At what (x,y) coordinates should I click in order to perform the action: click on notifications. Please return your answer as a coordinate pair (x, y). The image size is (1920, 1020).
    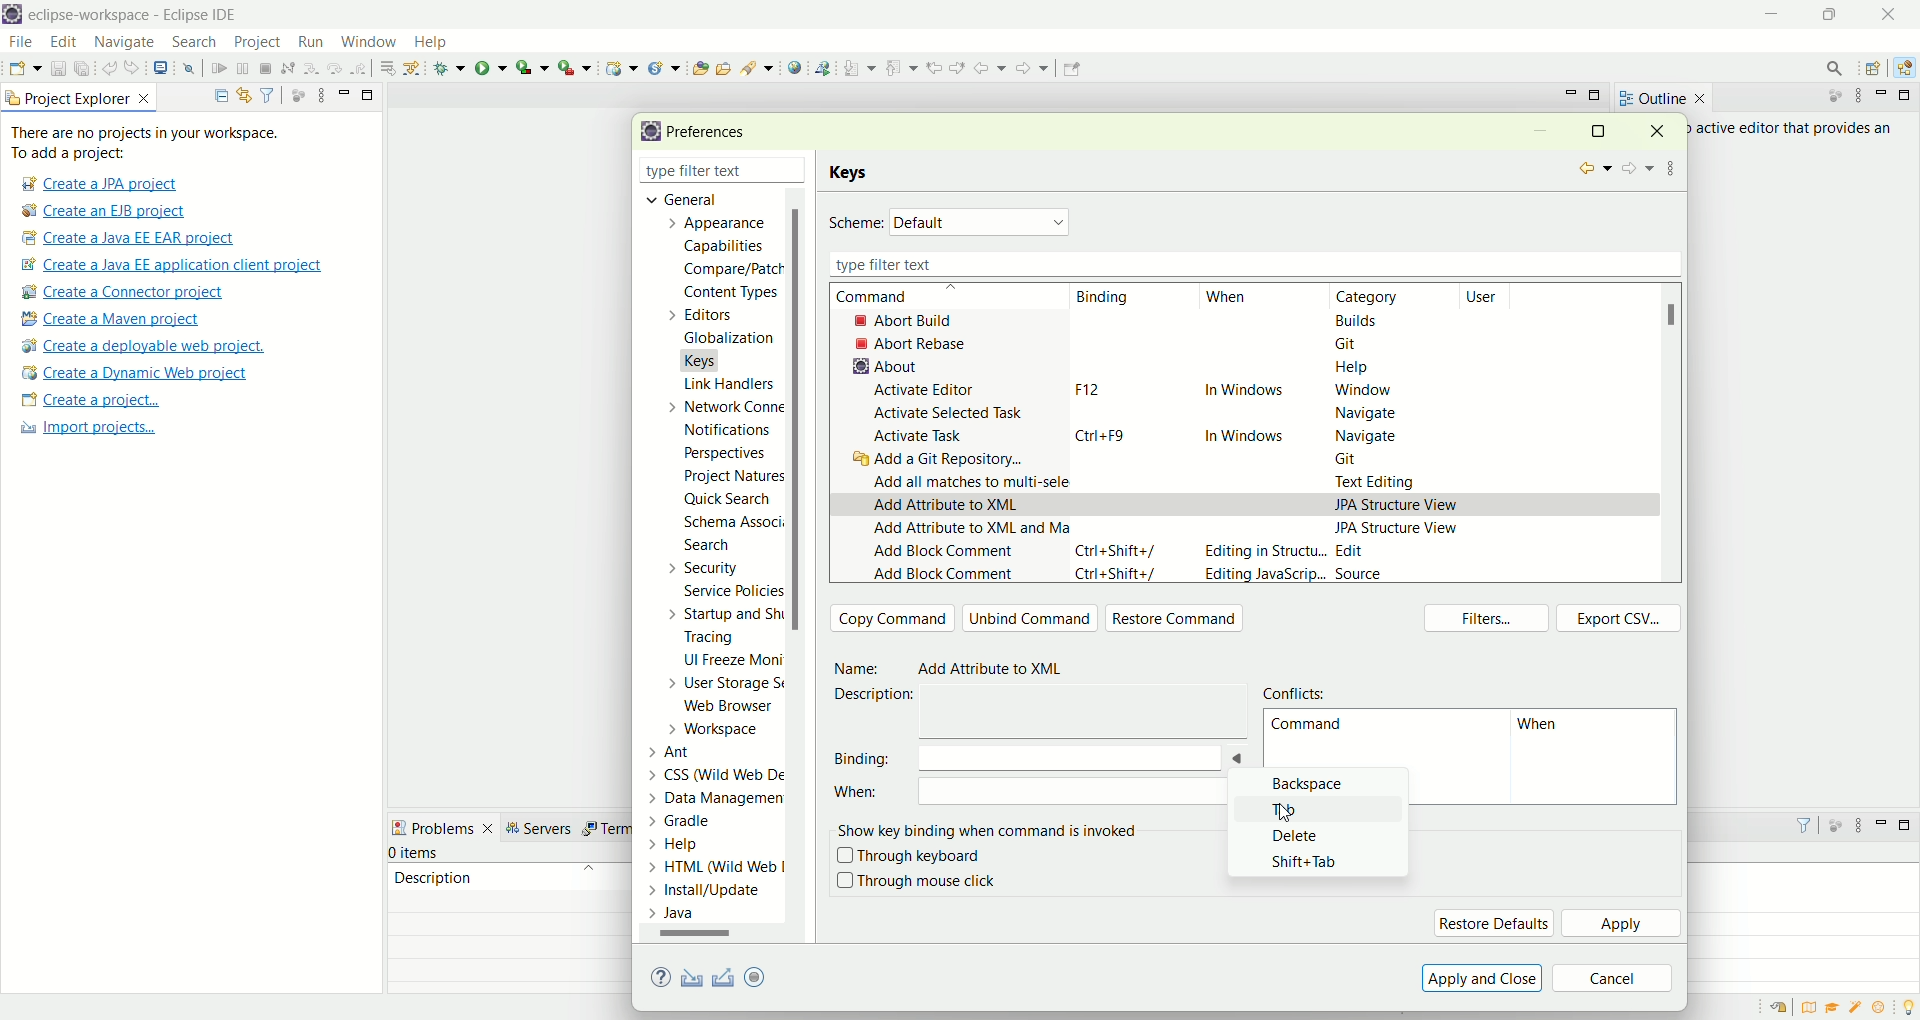
    Looking at the image, I should click on (734, 429).